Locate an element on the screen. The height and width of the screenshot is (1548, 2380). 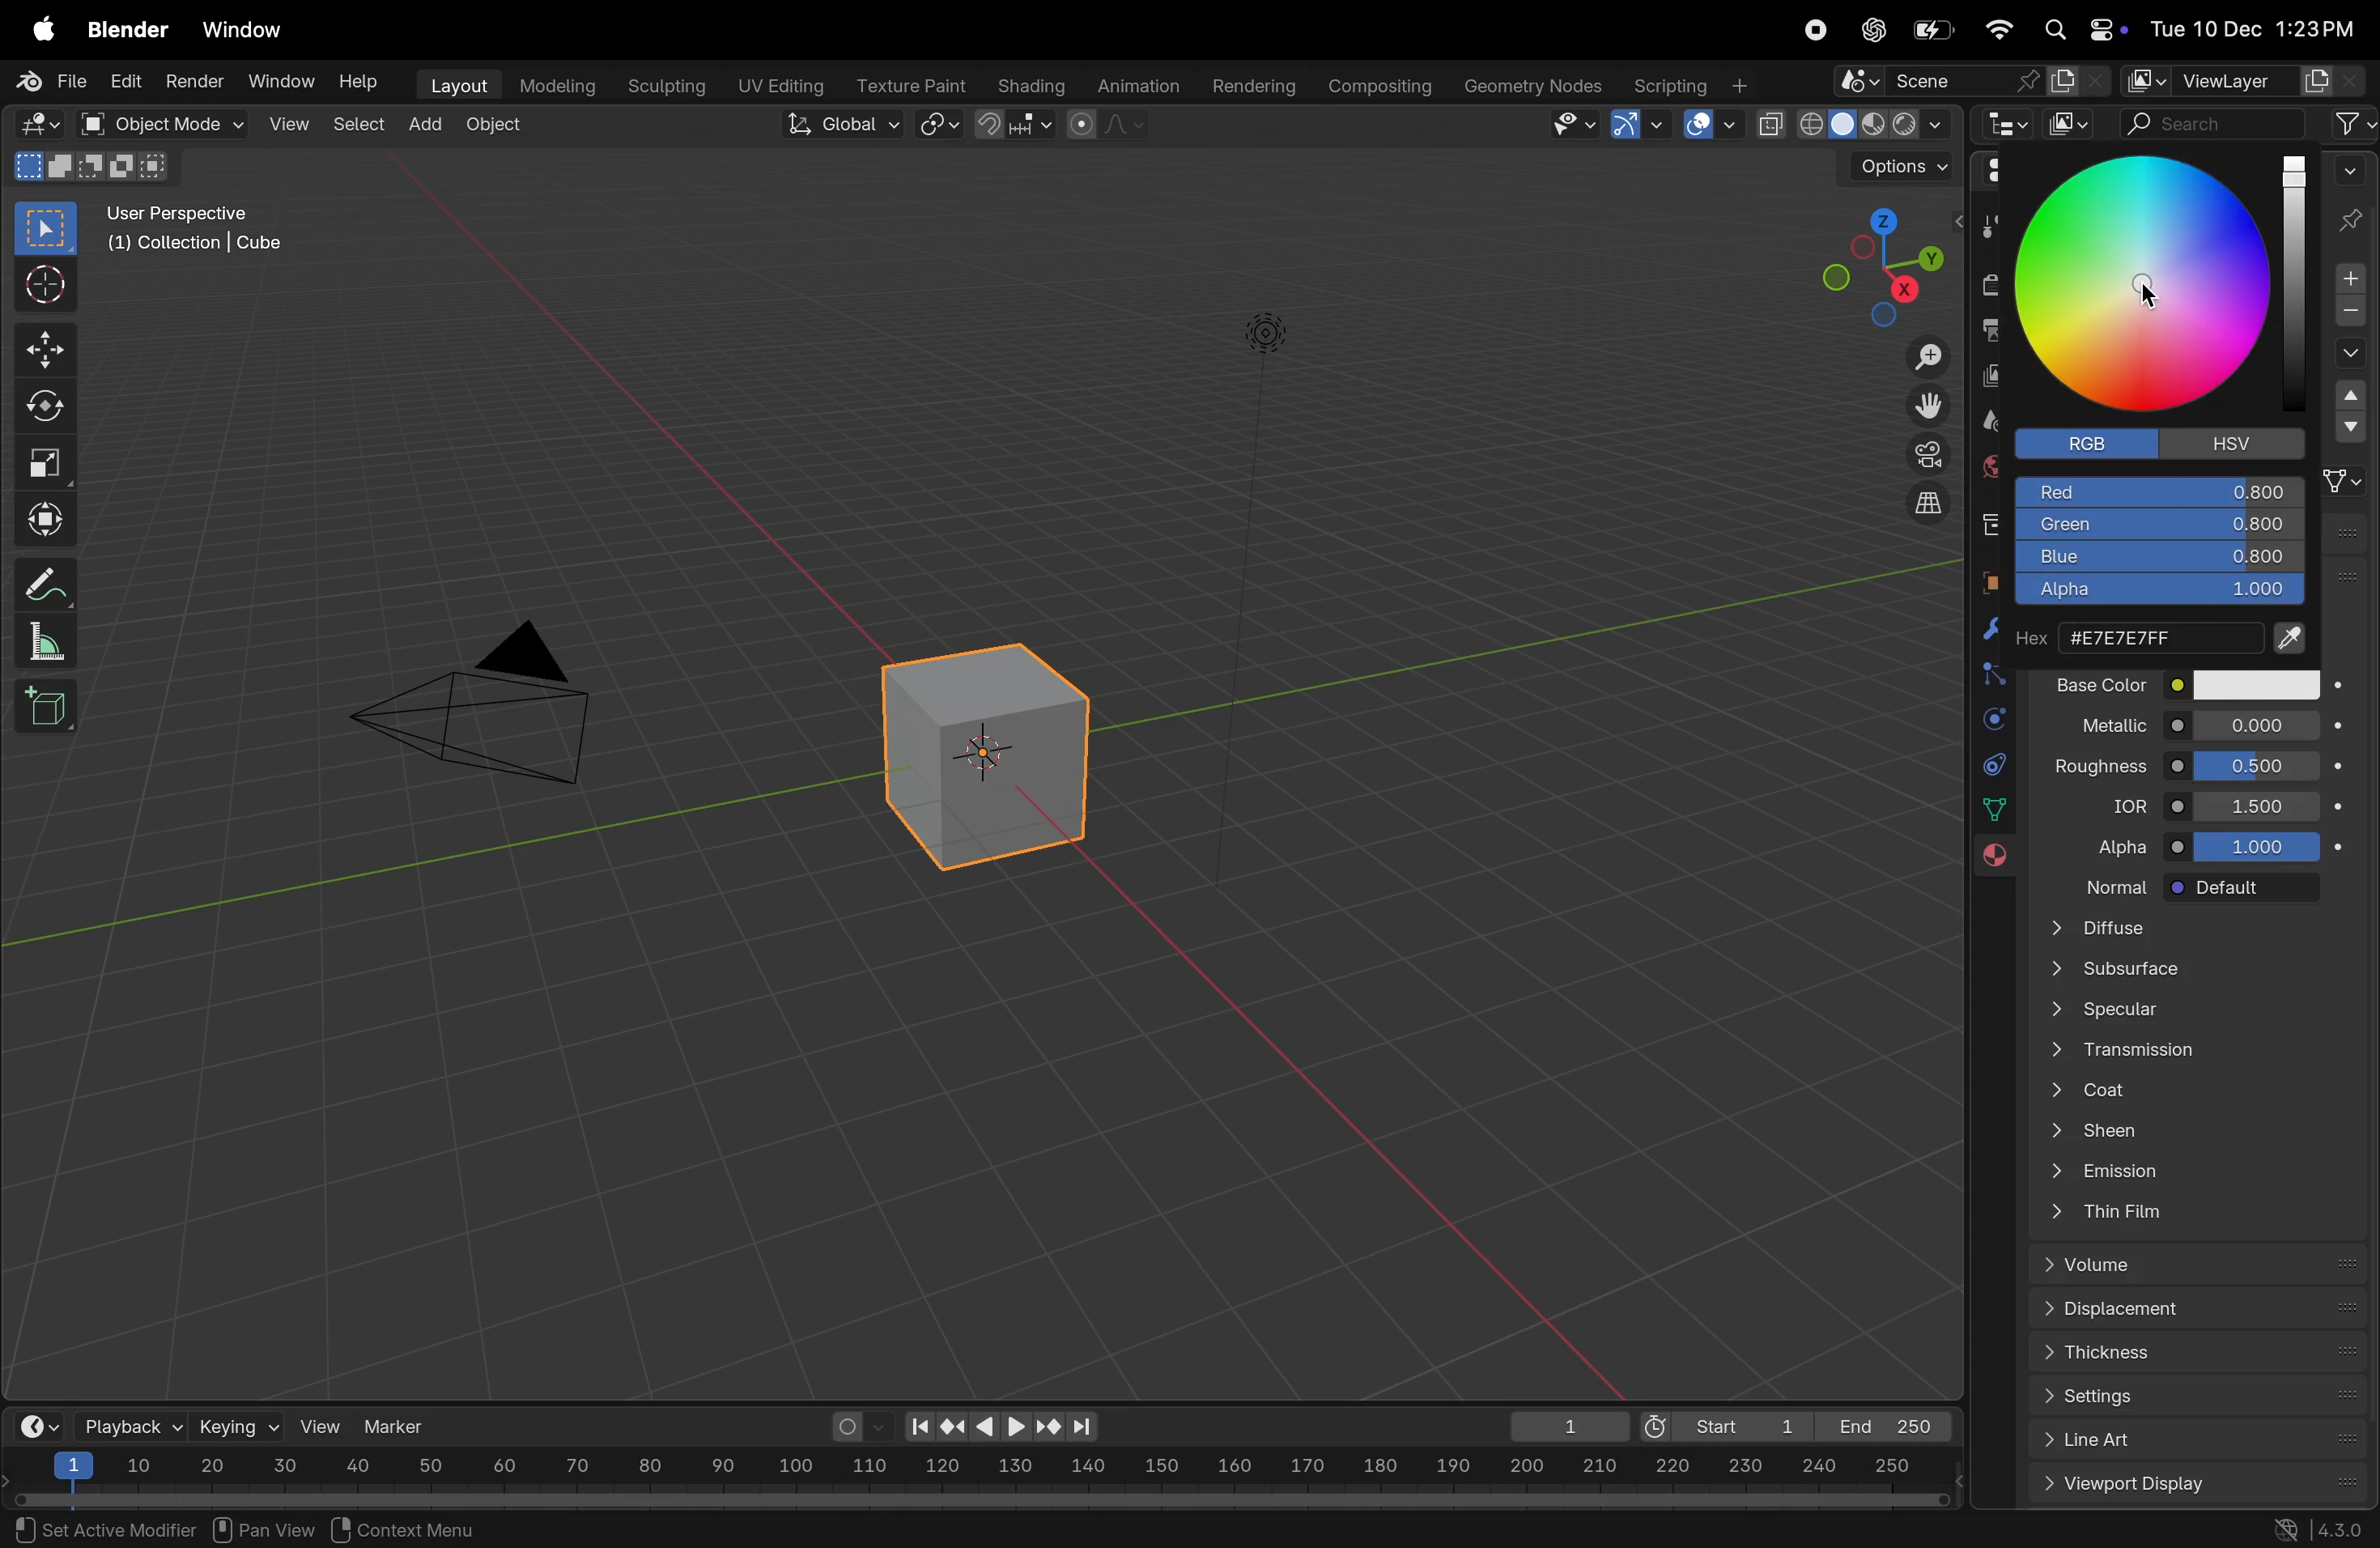
apple widgets is located at coordinates (2080, 30).